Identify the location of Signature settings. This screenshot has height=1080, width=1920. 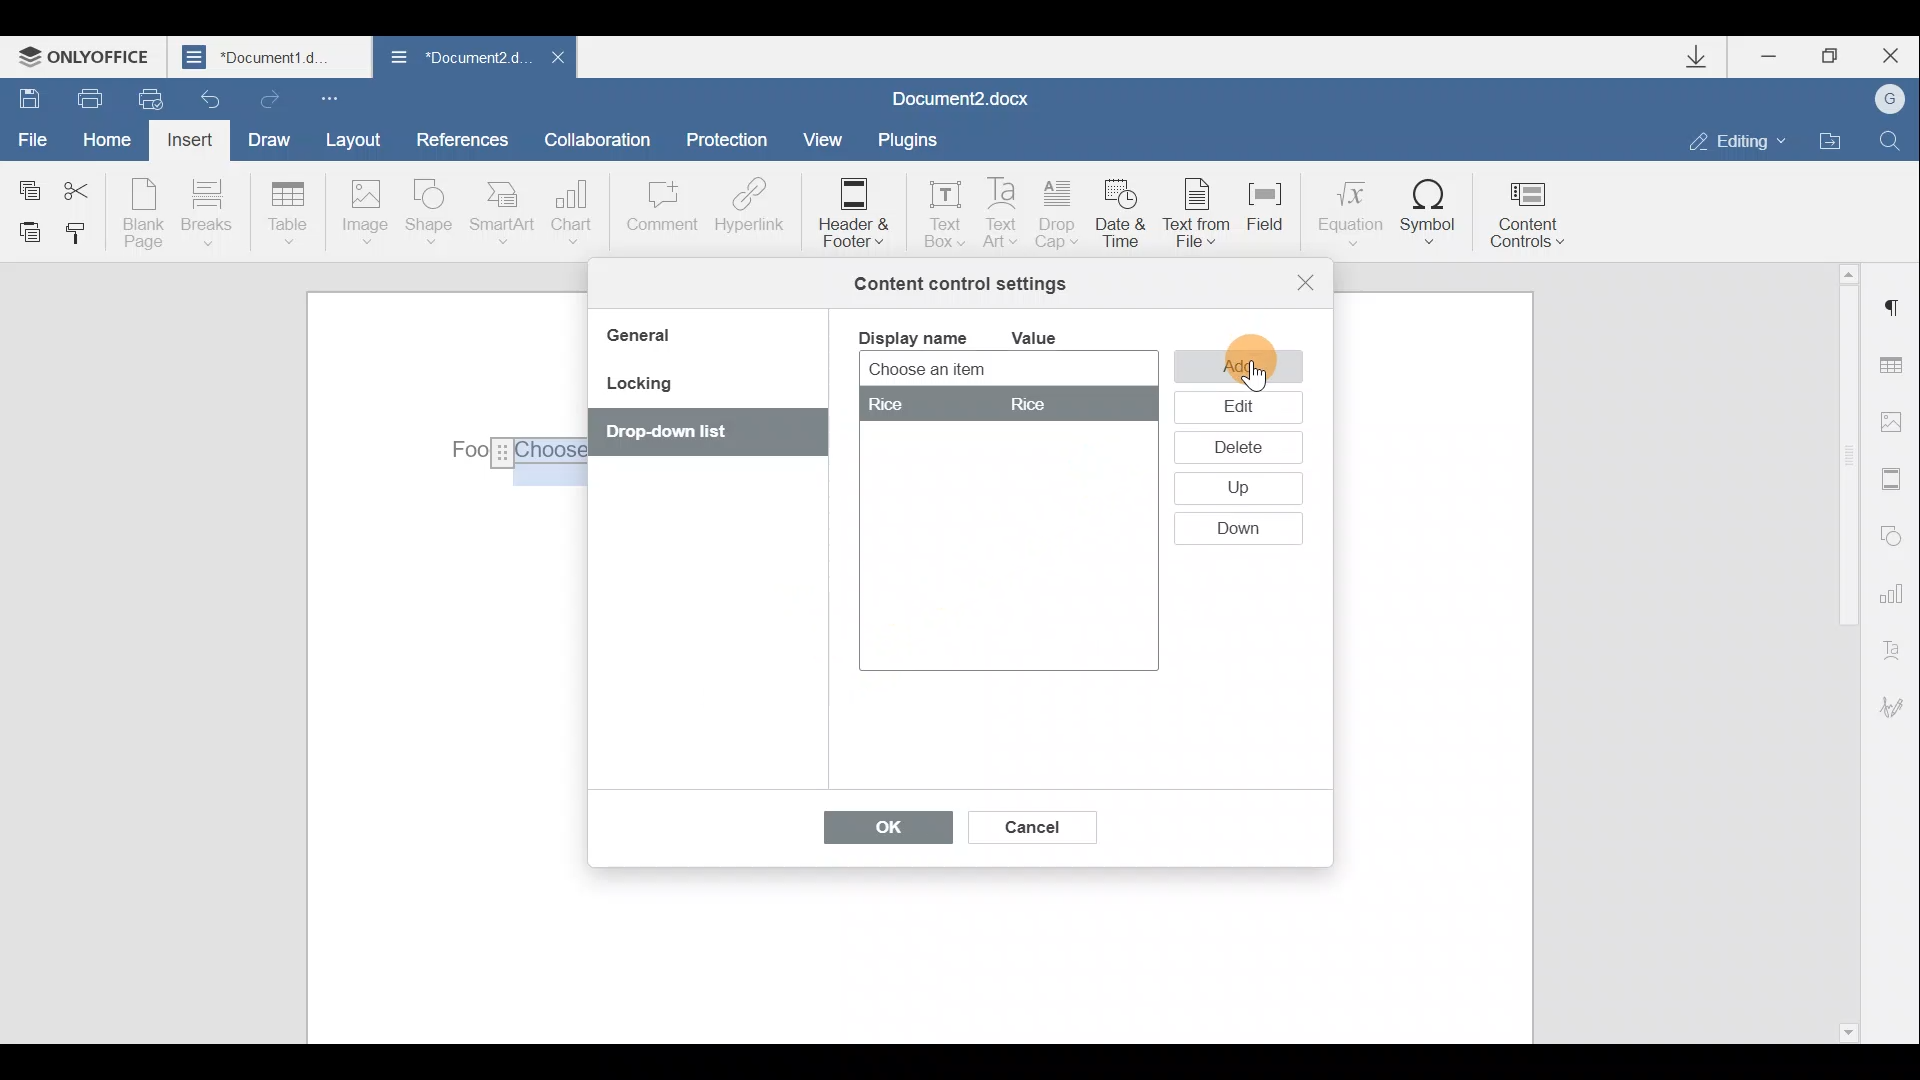
(1900, 707).